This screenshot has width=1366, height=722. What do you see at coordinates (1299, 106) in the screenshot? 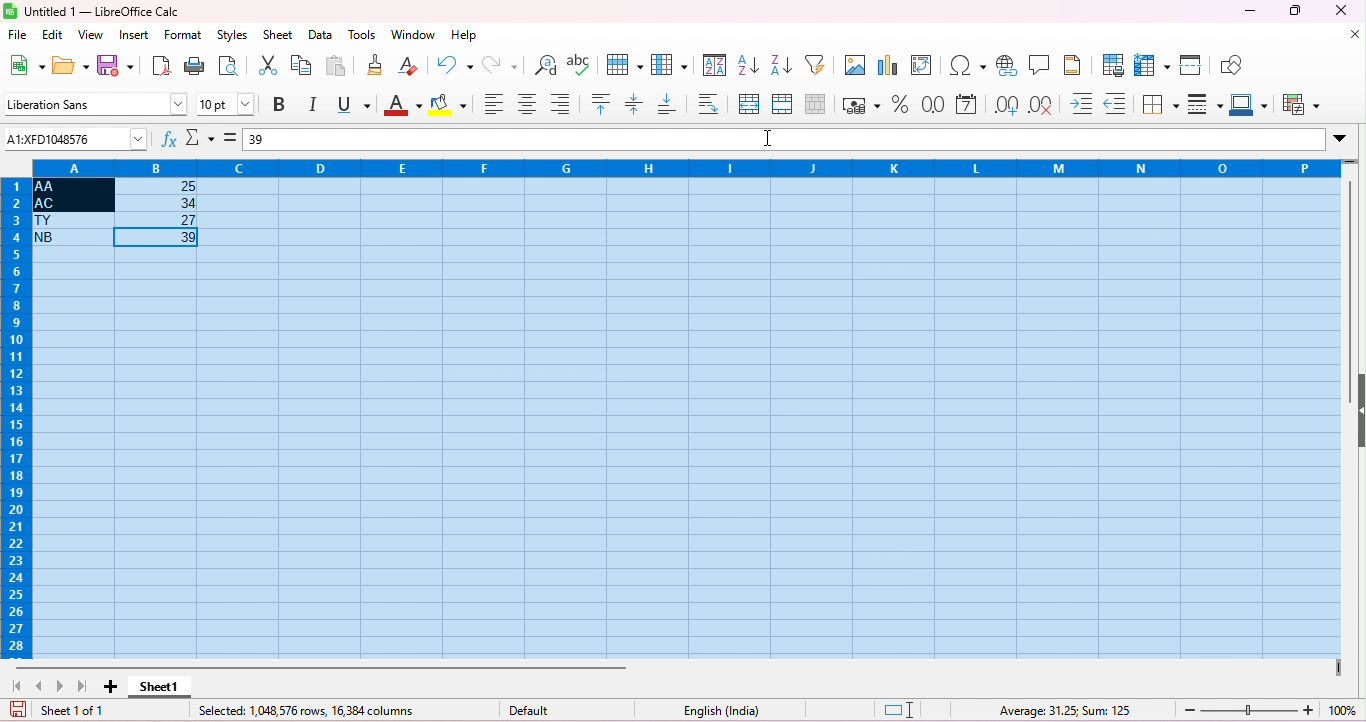
I see `conditional` at bounding box center [1299, 106].